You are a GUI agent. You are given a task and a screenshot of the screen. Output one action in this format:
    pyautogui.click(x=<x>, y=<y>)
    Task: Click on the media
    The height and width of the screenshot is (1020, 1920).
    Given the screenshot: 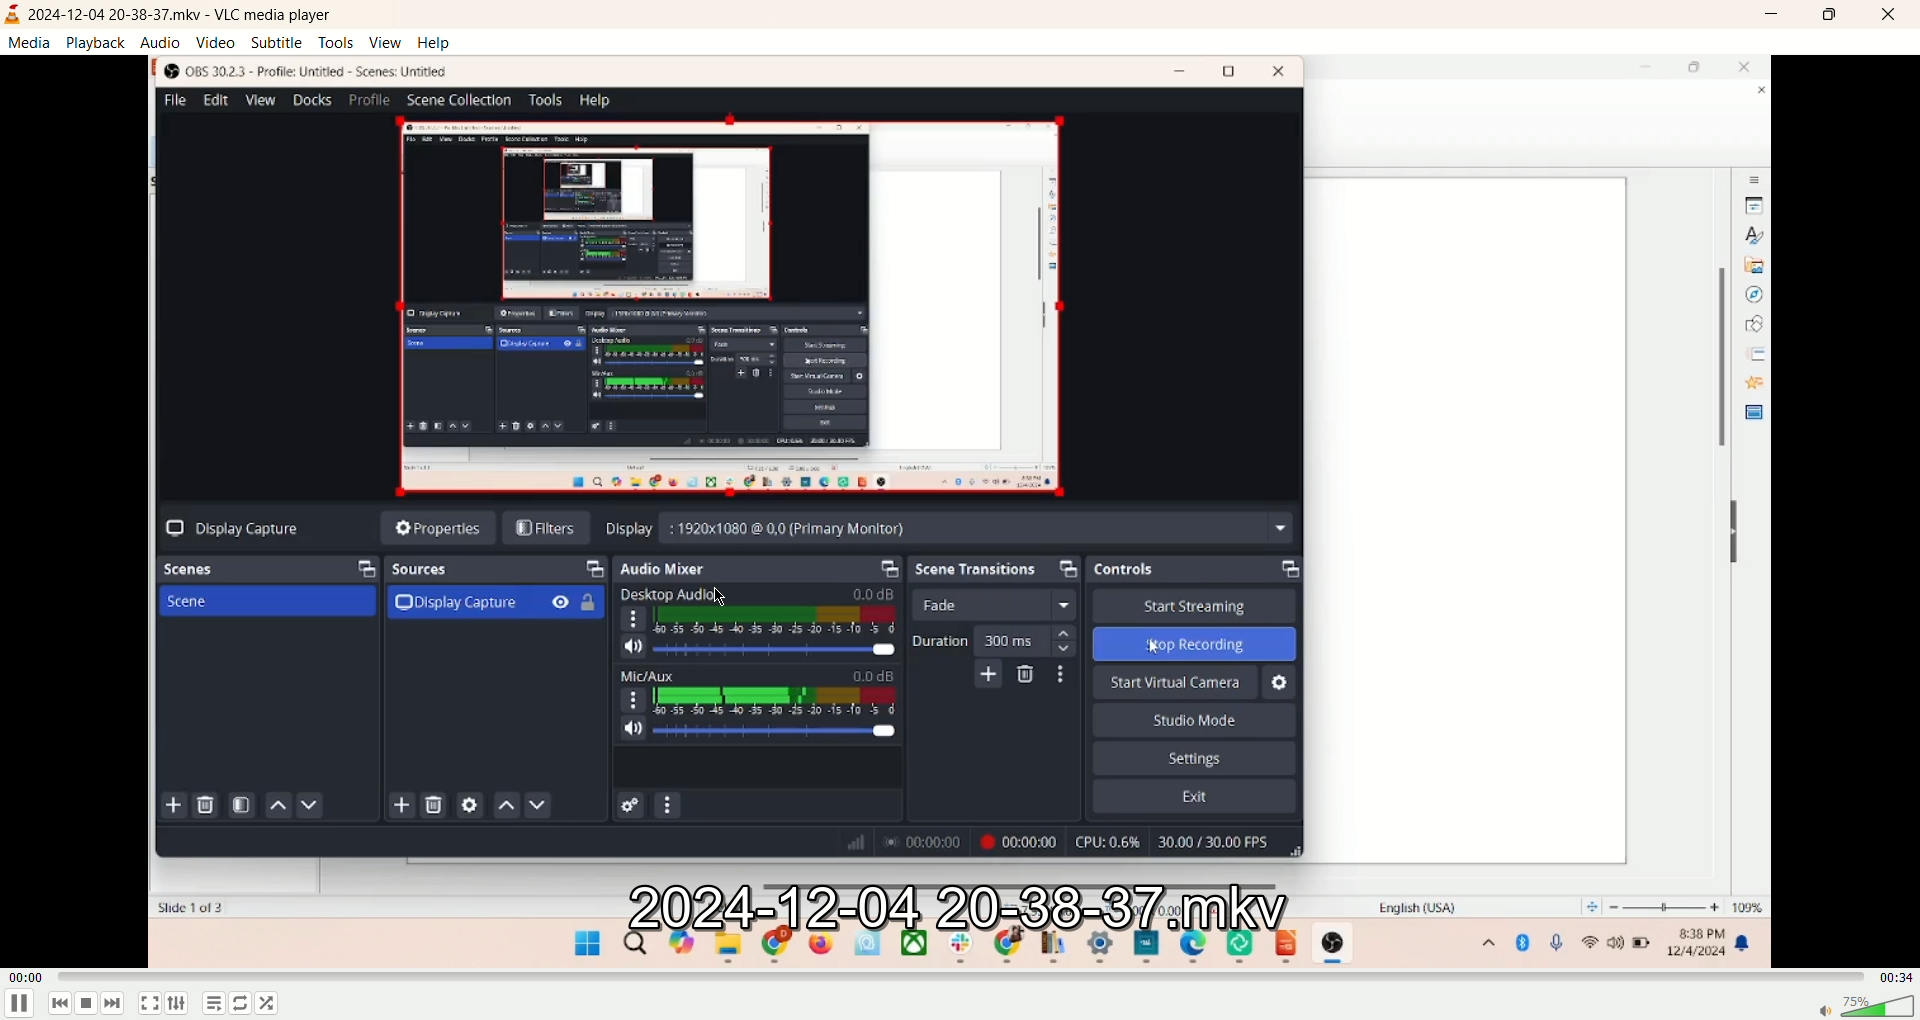 What is the action you would take?
    pyautogui.click(x=32, y=43)
    